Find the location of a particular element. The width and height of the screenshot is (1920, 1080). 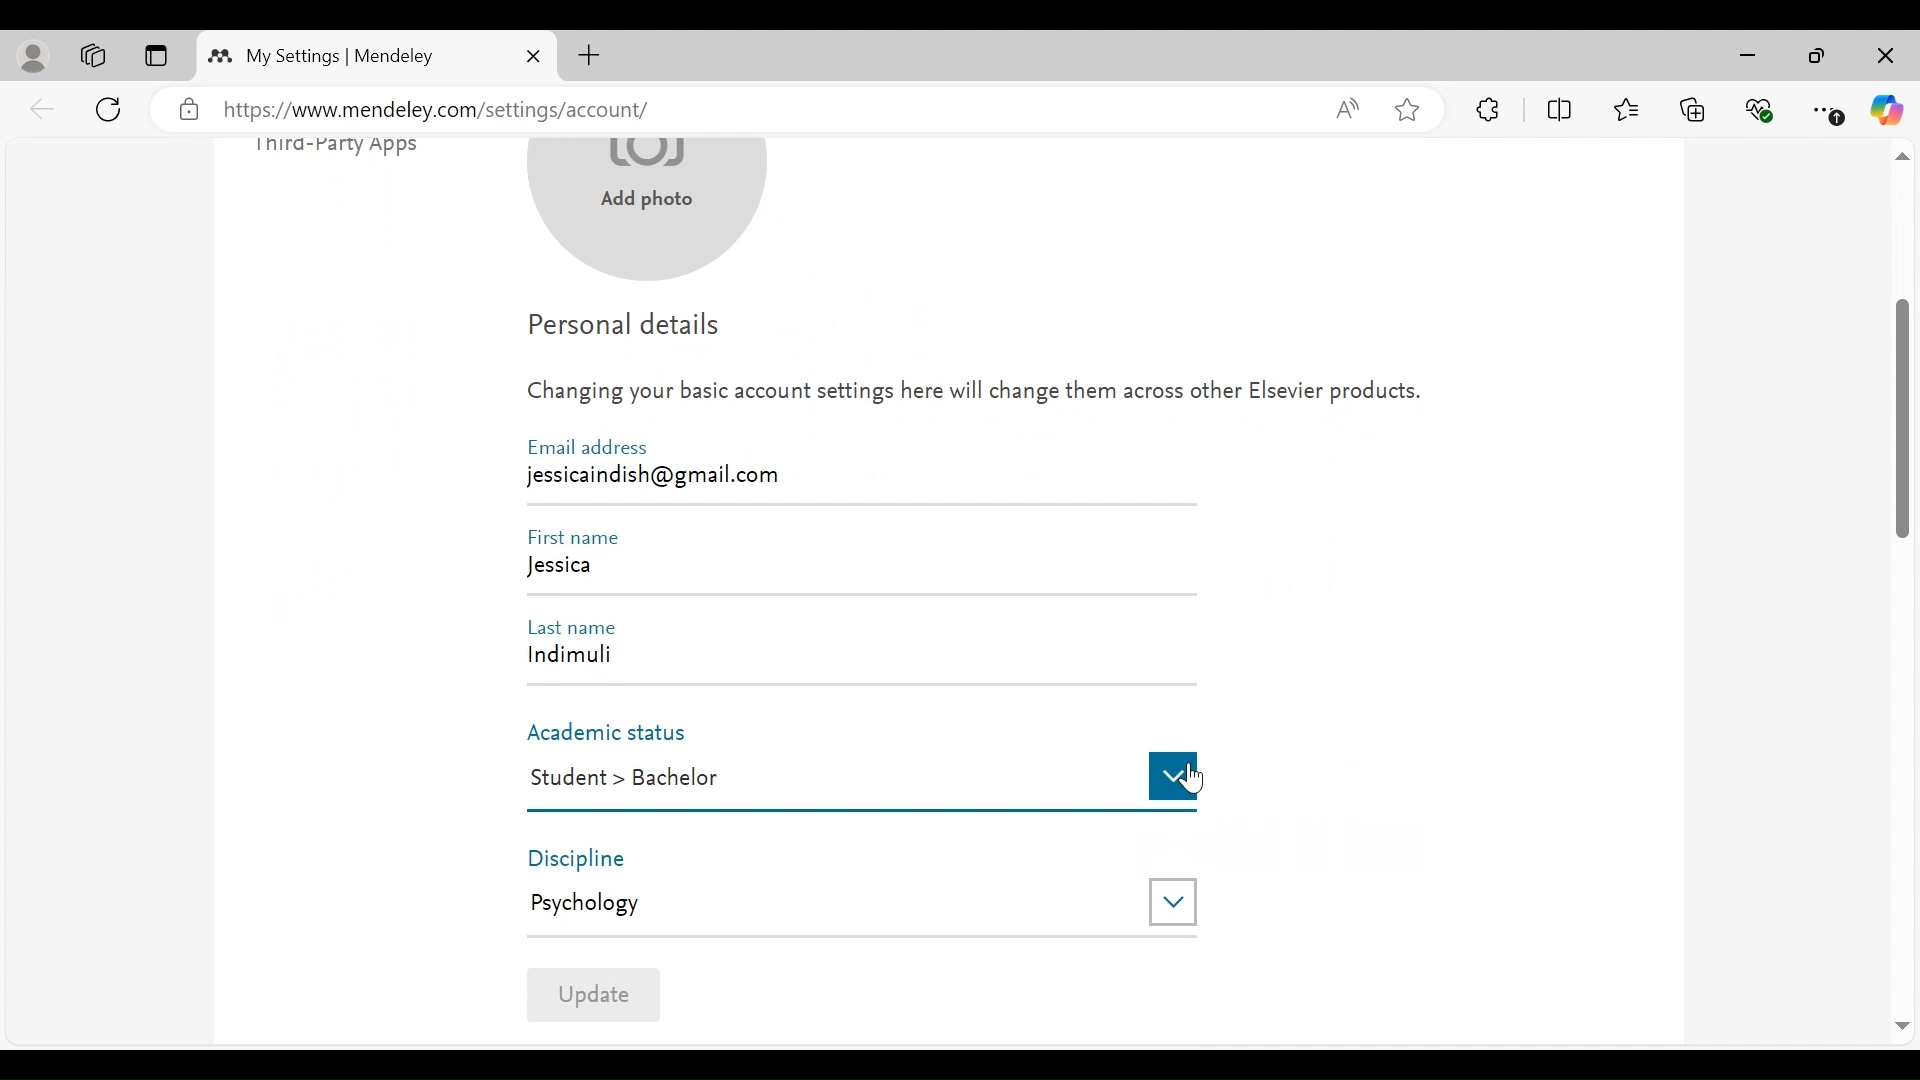

First Name is located at coordinates (580, 537).